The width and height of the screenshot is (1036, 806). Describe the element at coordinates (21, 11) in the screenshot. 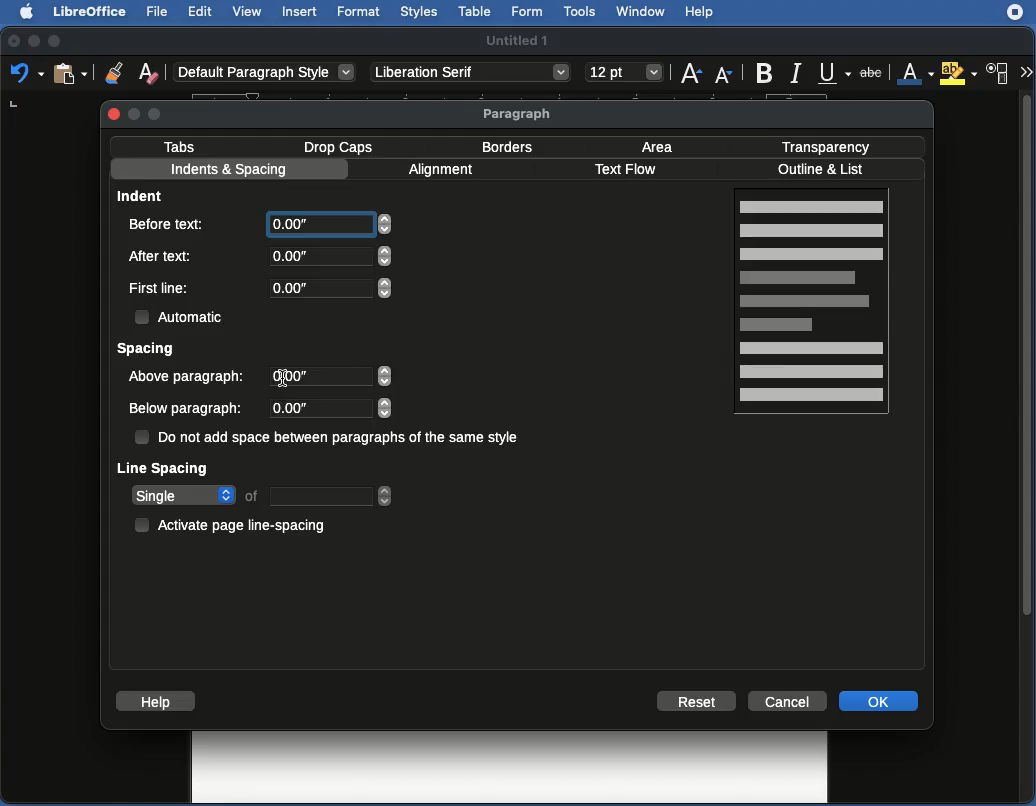

I see `Apple logo` at that location.